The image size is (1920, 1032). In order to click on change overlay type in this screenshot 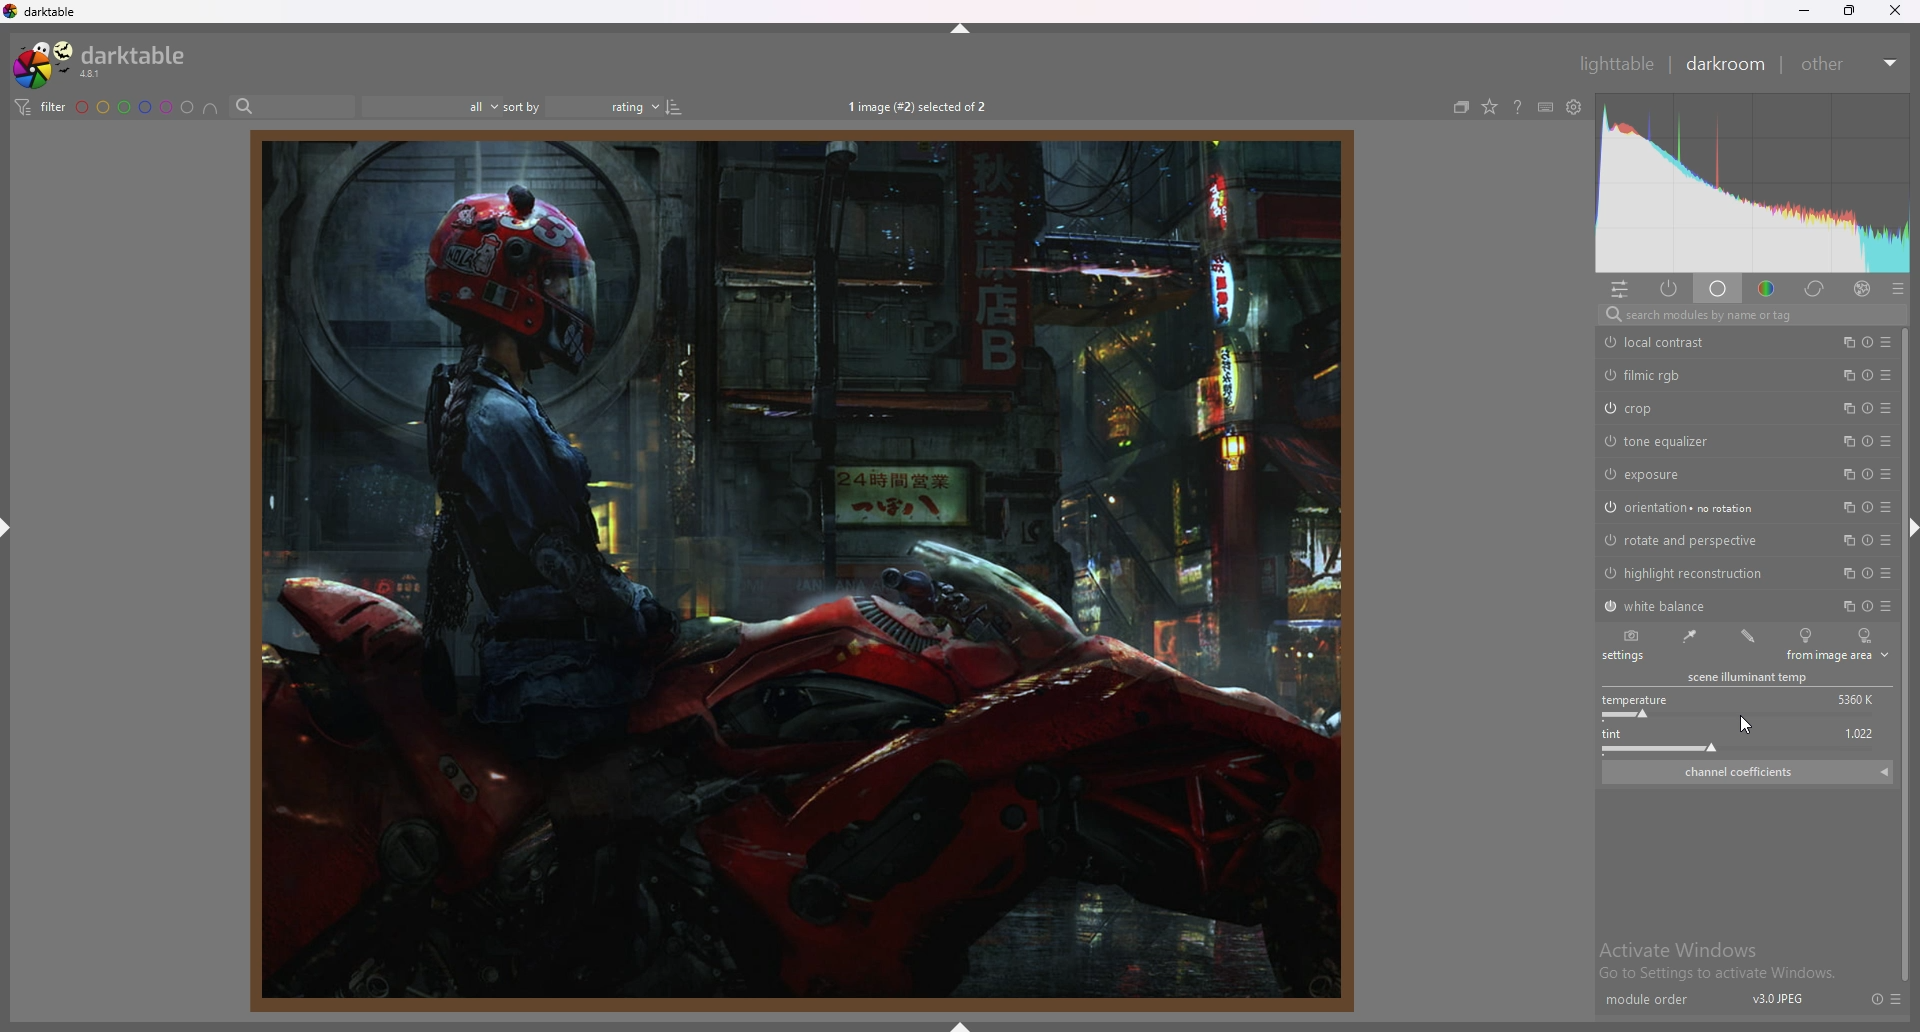, I will do `click(1489, 108)`.